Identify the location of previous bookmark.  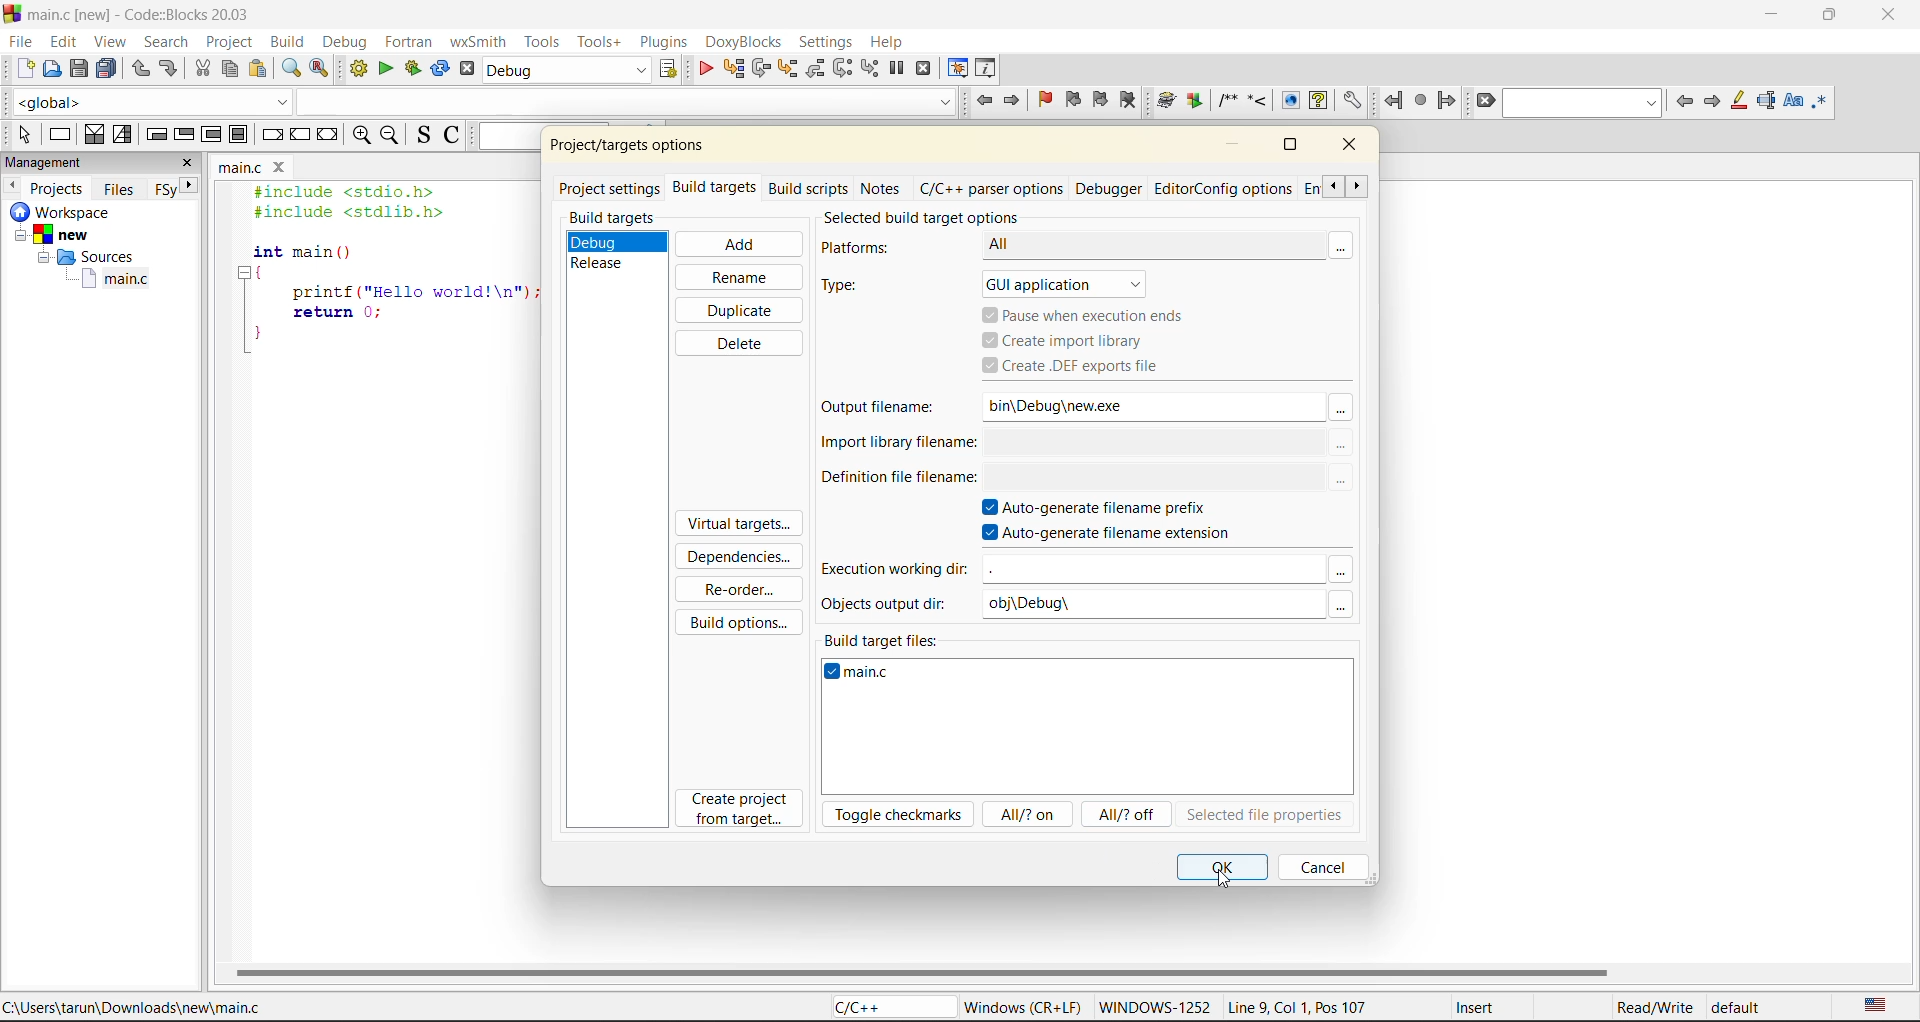
(1074, 100).